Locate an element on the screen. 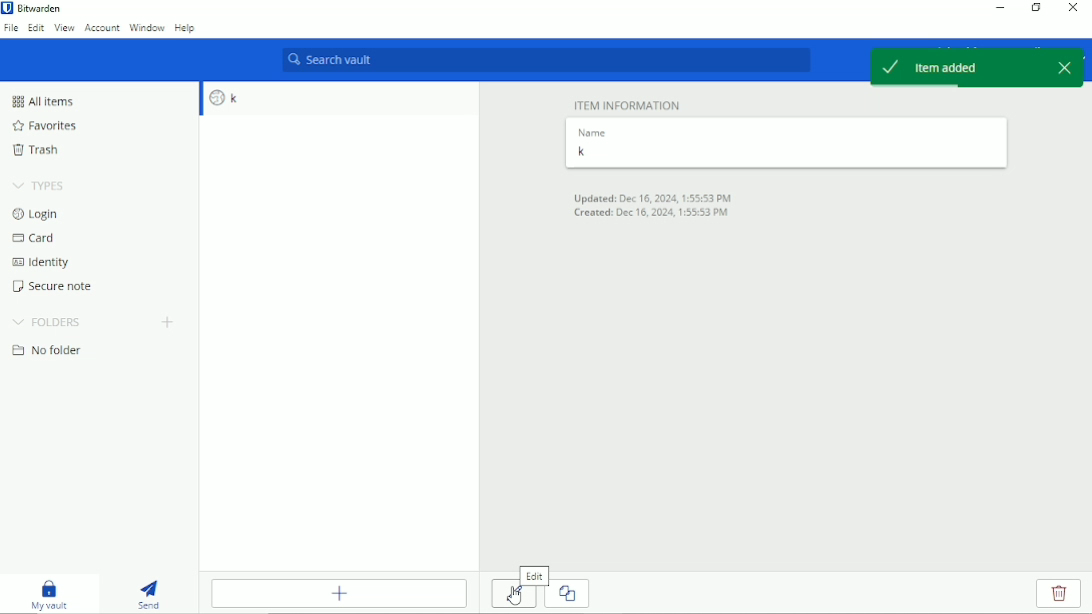  Search vault is located at coordinates (544, 61).